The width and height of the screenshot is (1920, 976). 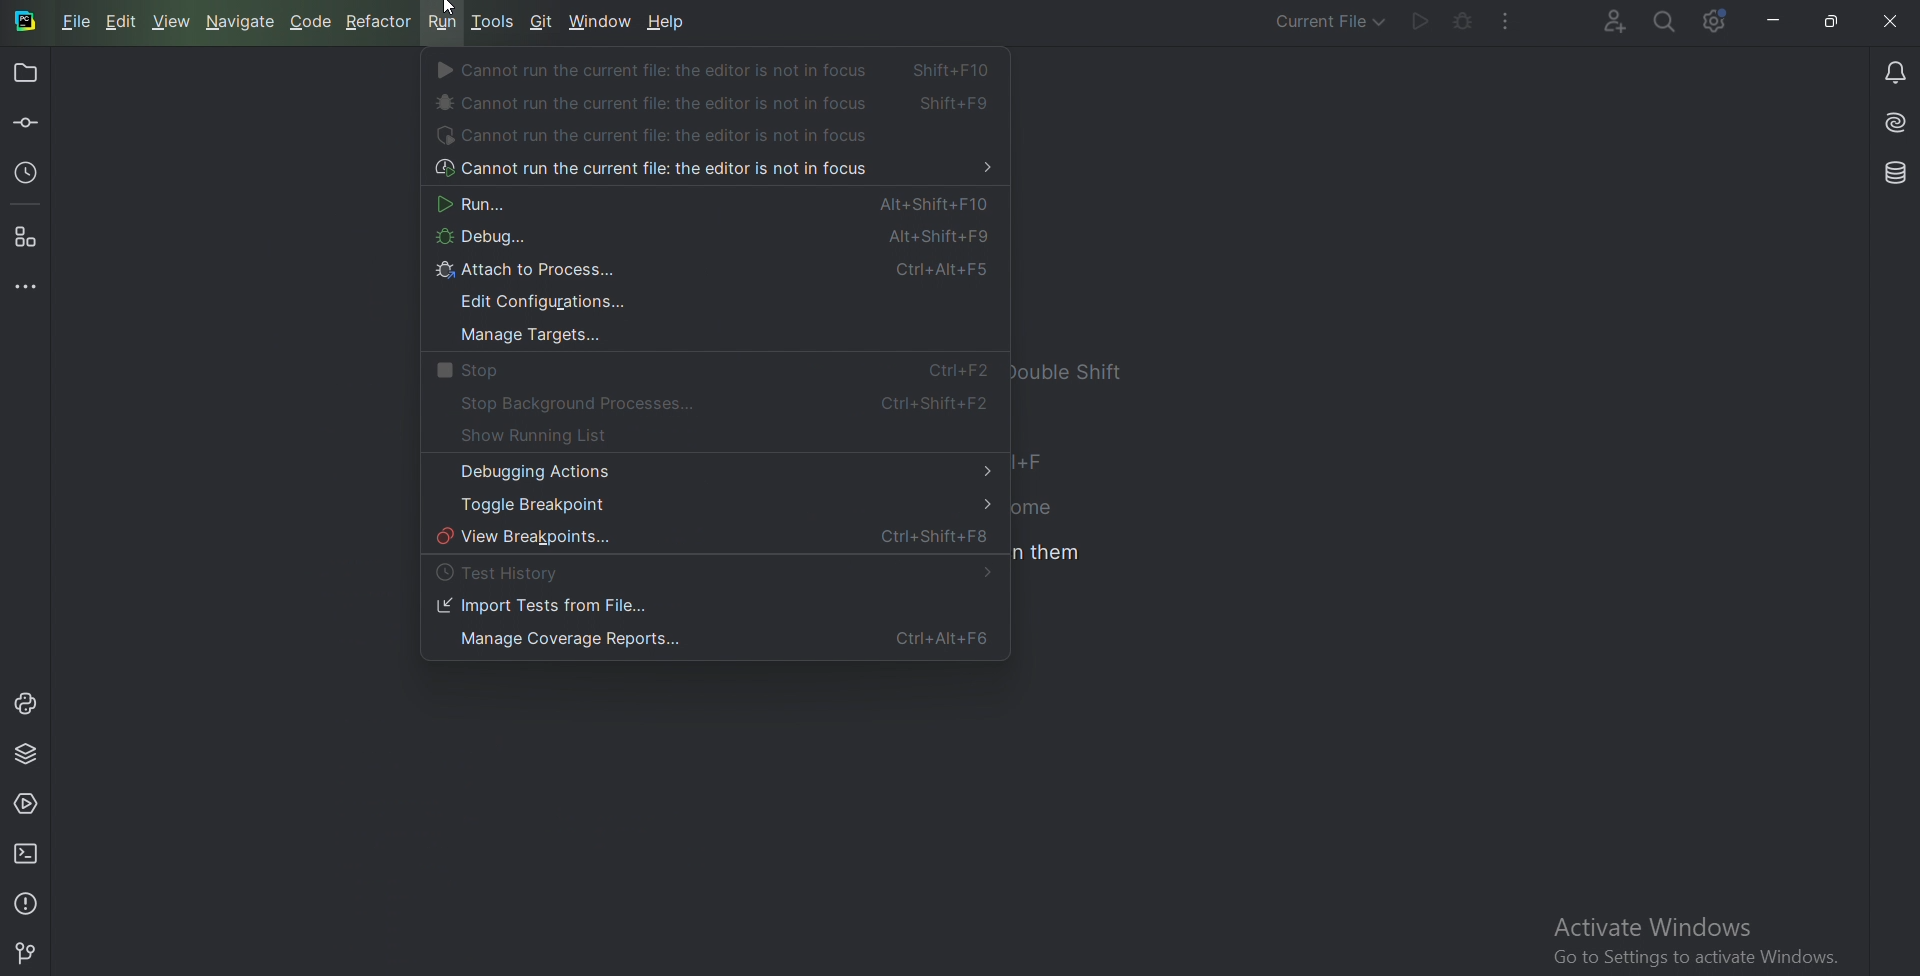 I want to click on Help, so click(x=668, y=24).